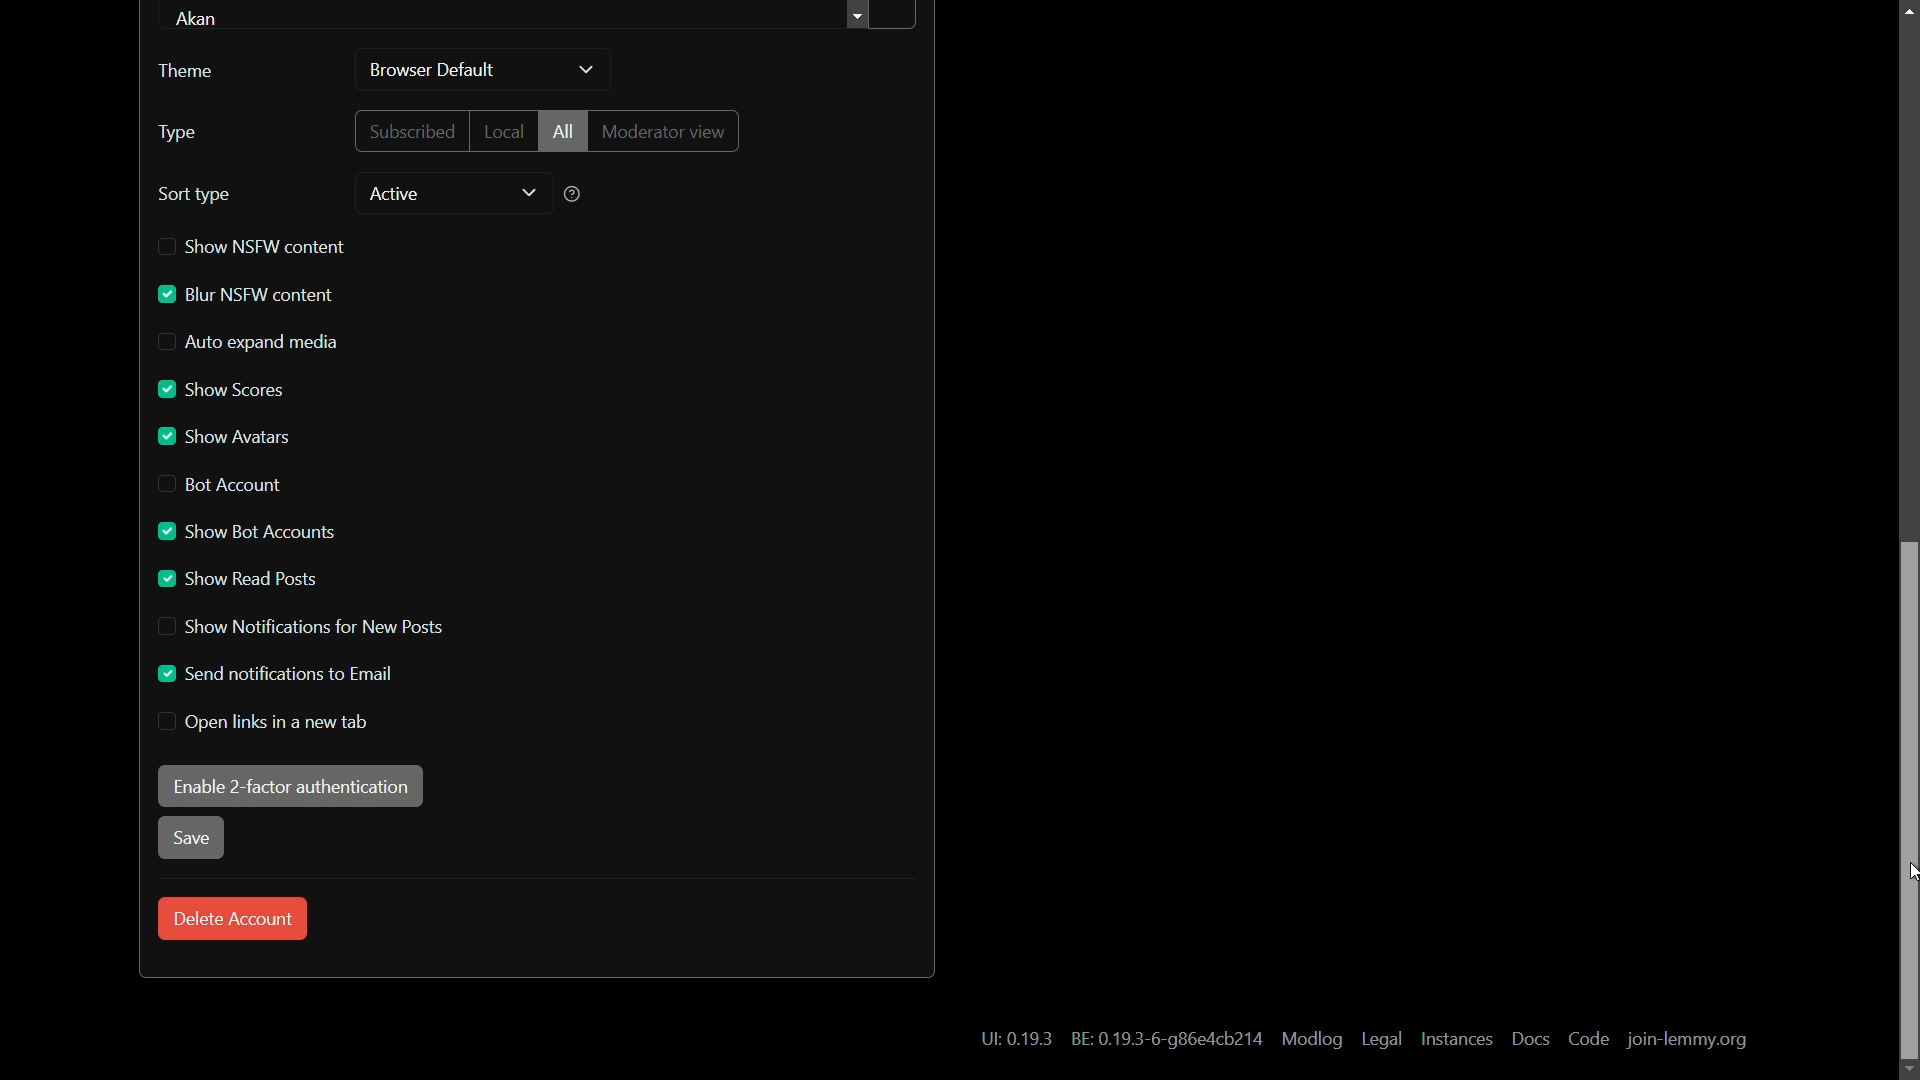 Image resolution: width=1920 pixels, height=1080 pixels. What do you see at coordinates (413, 130) in the screenshot?
I see `subscribed` at bounding box center [413, 130].